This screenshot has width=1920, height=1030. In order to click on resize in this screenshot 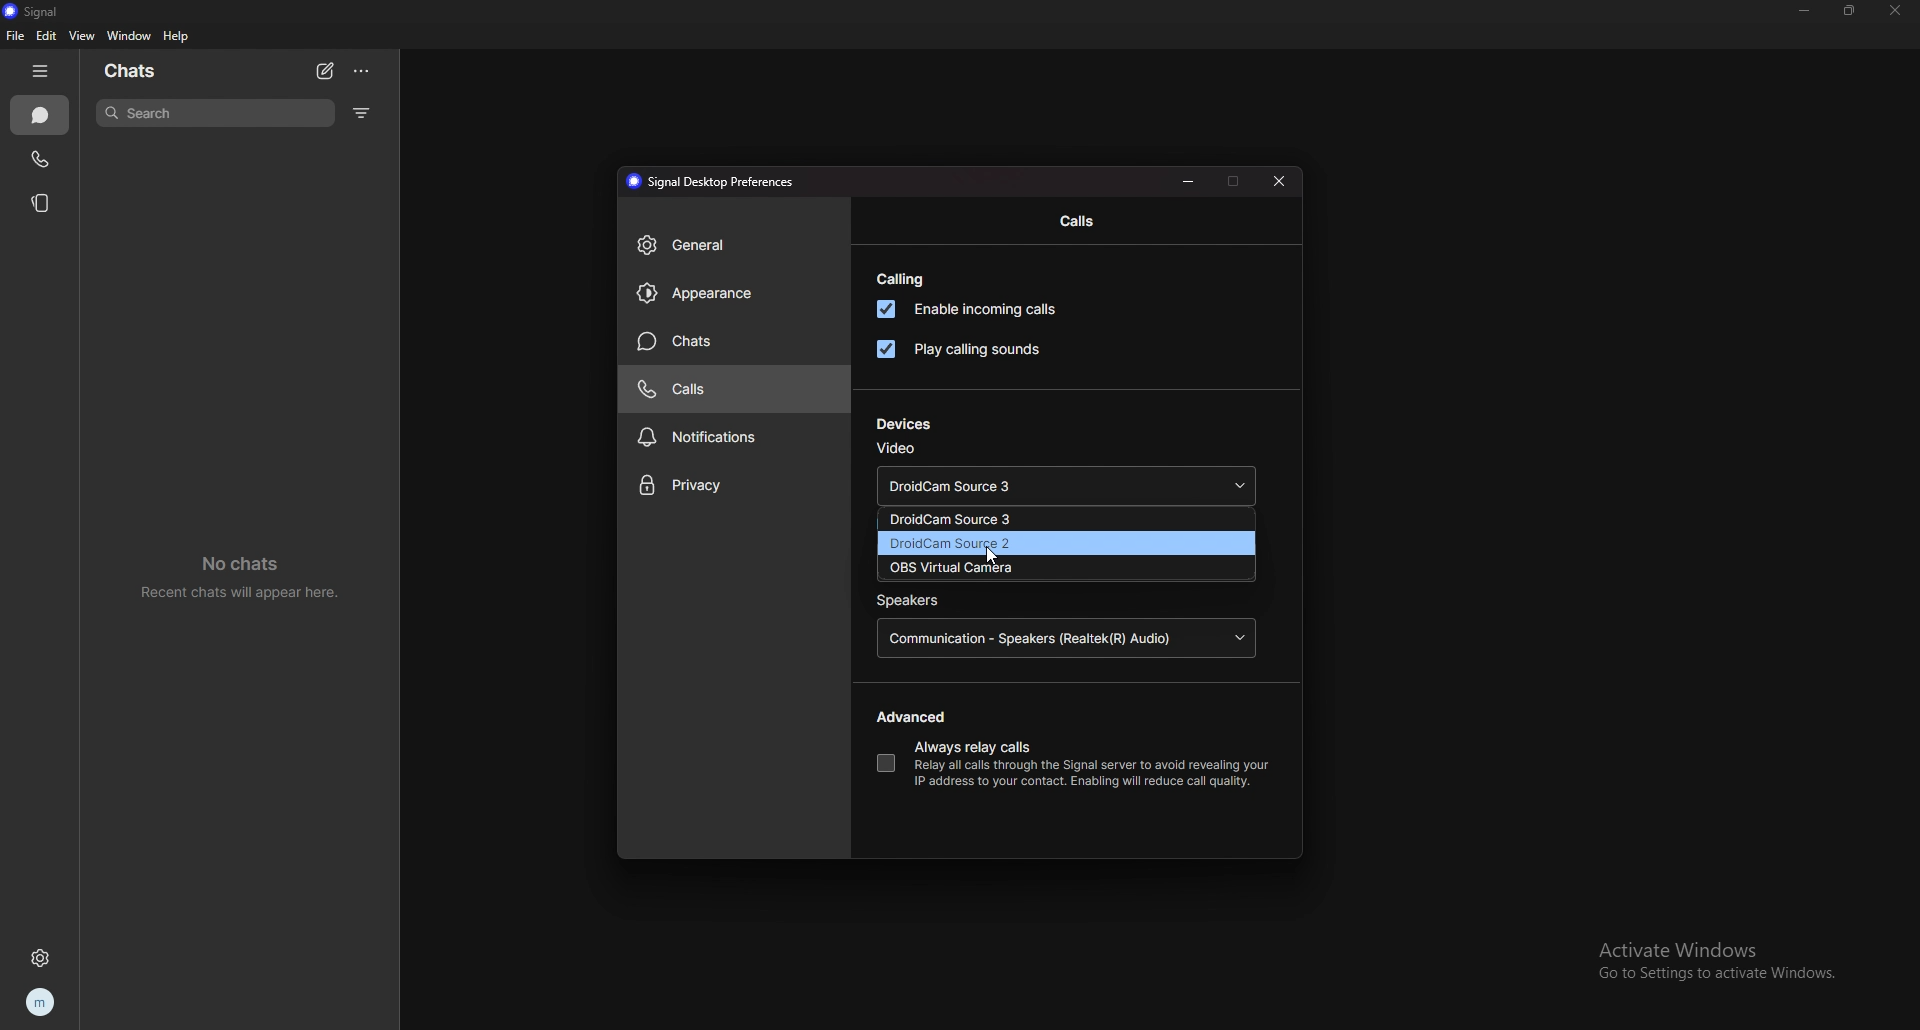, I will do `click(1850, 10)`.